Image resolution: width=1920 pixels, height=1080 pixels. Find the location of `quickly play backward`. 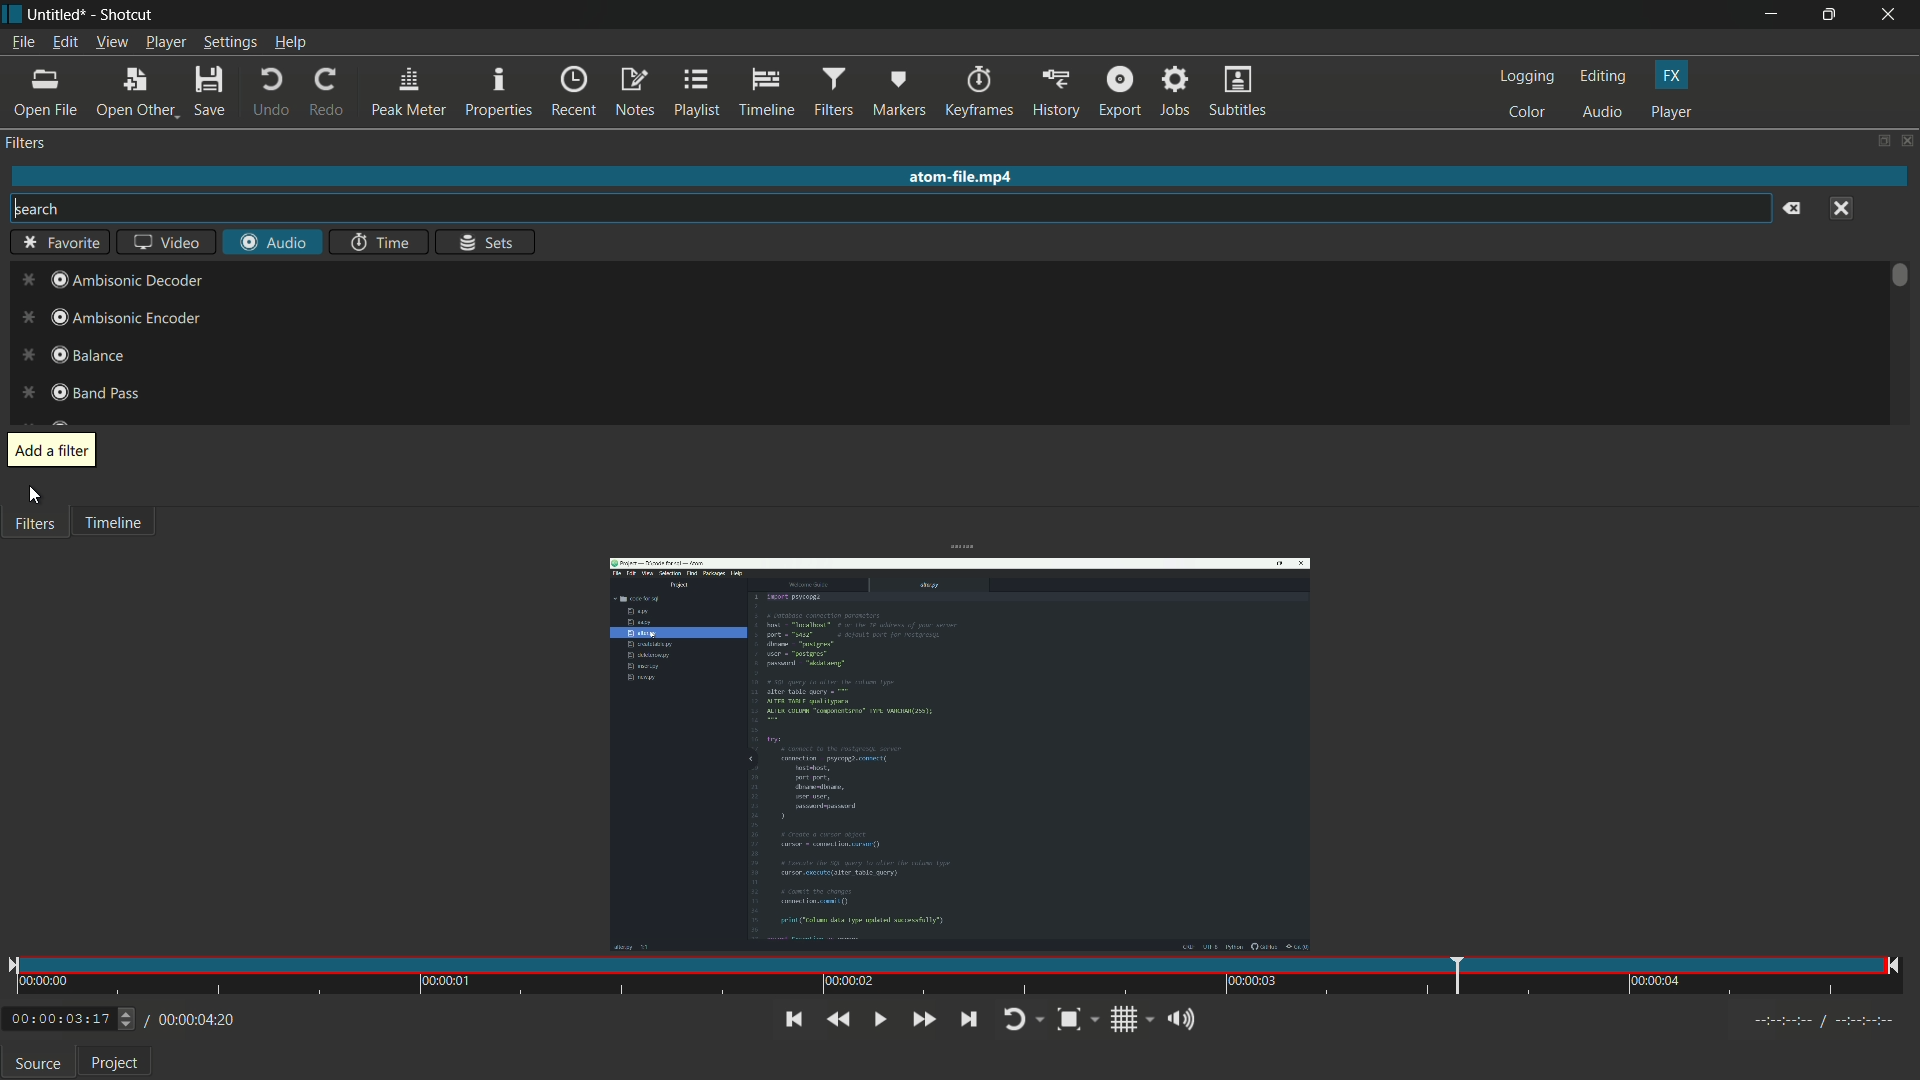

quickly play backward is located at coordinates (838, 1020).